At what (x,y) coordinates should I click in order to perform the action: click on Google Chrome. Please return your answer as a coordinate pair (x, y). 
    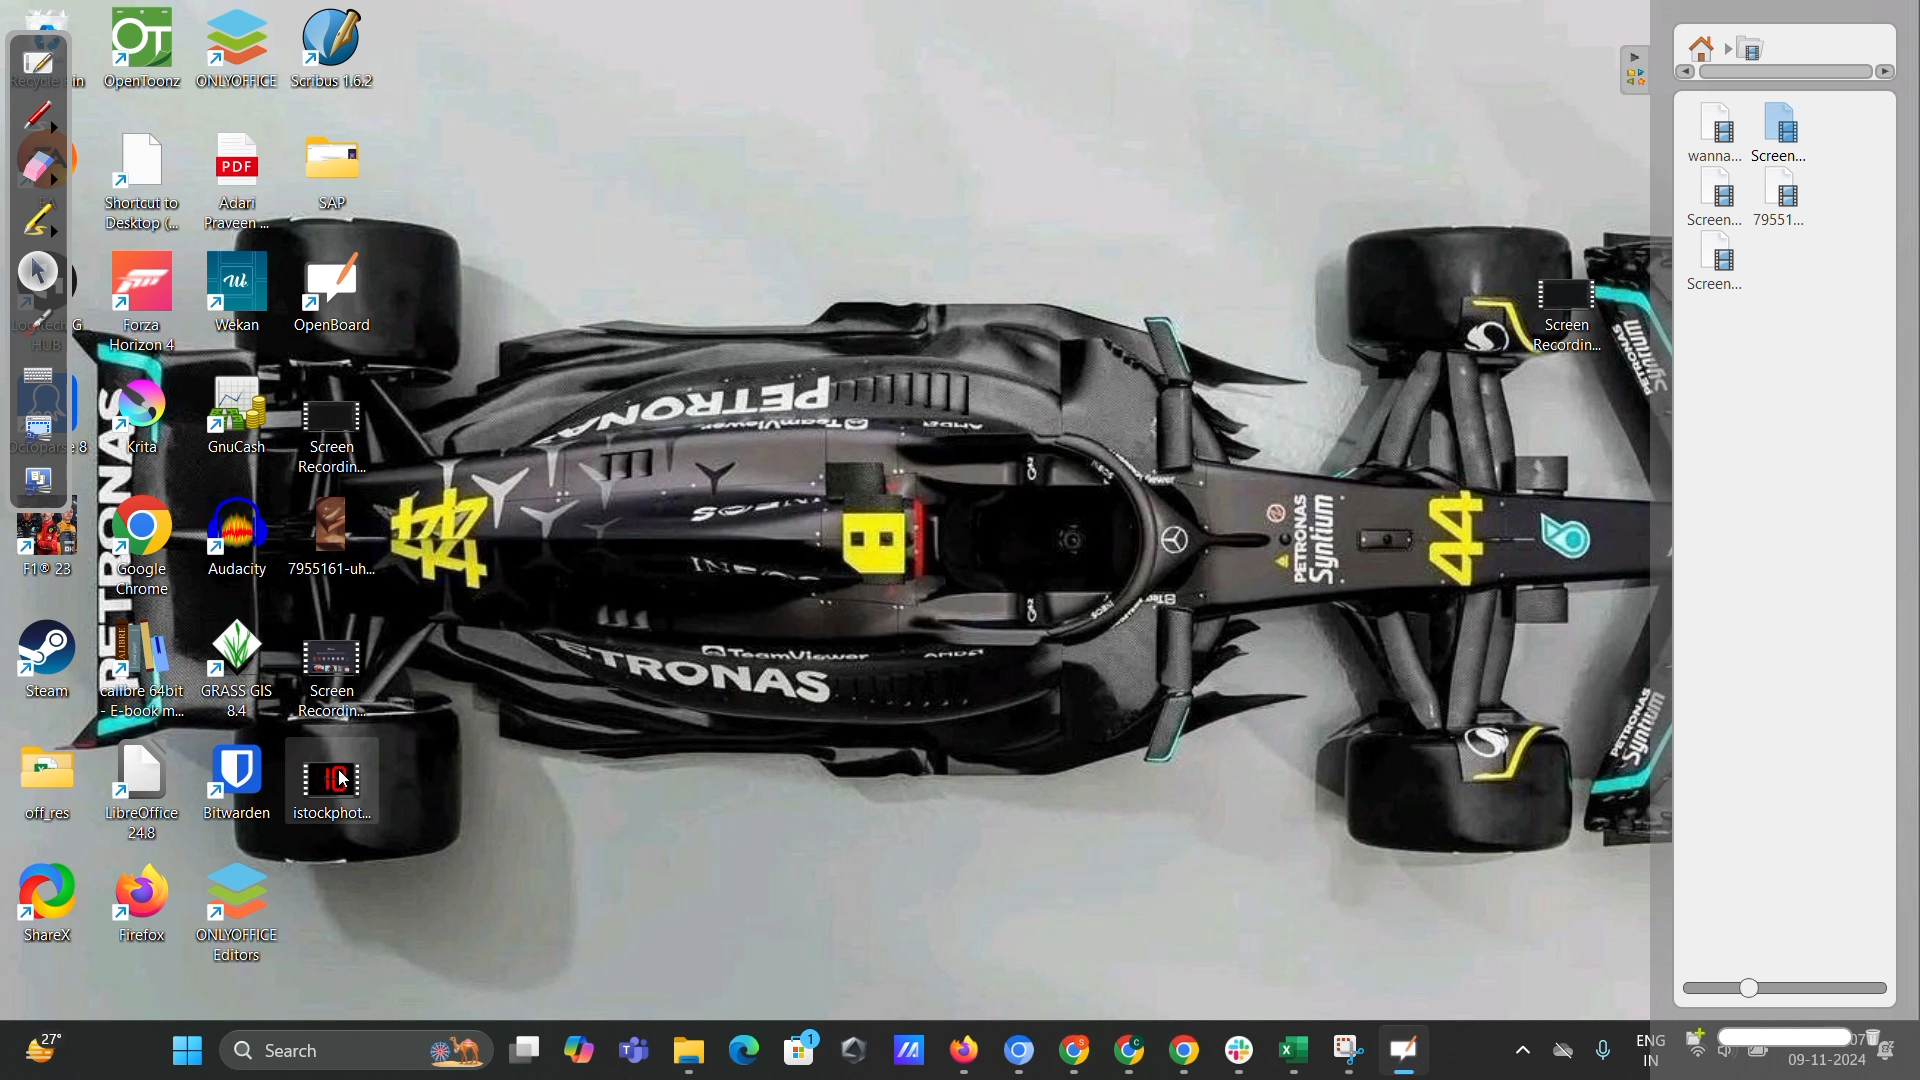
    Looking at the image, I should click on (148, 545).